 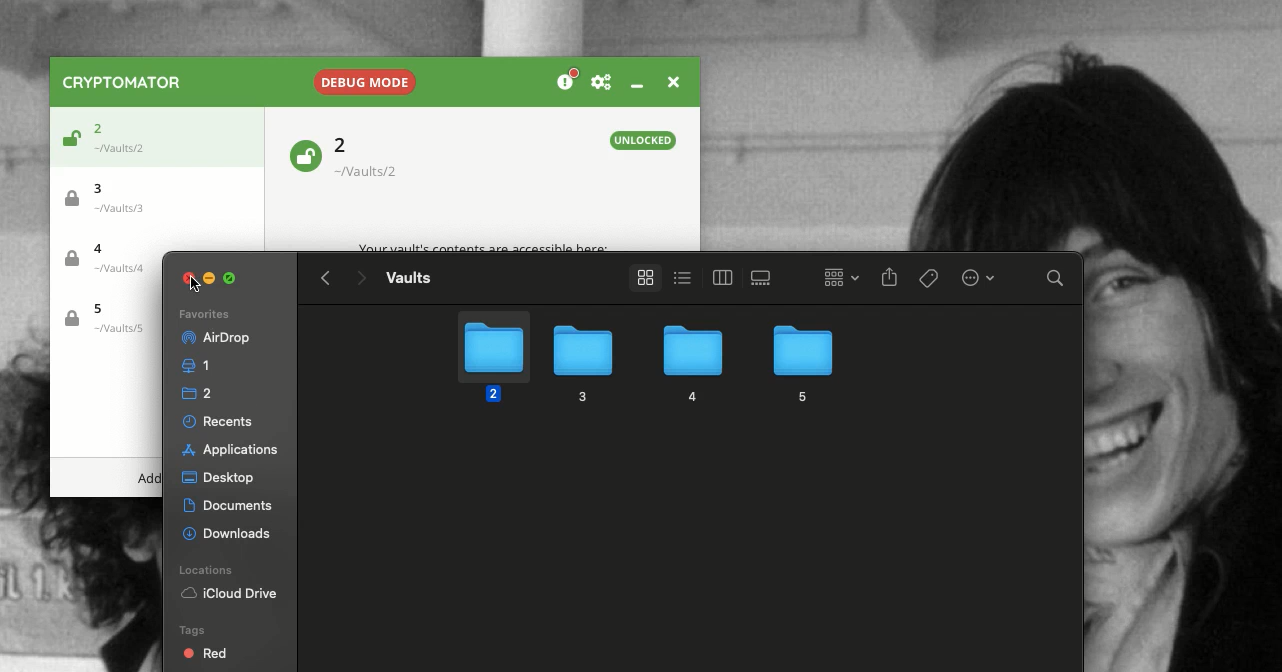 What do you see at coordinates (976, 276) in the screenshot?
I see `Options` at bounding box center [976, 276].